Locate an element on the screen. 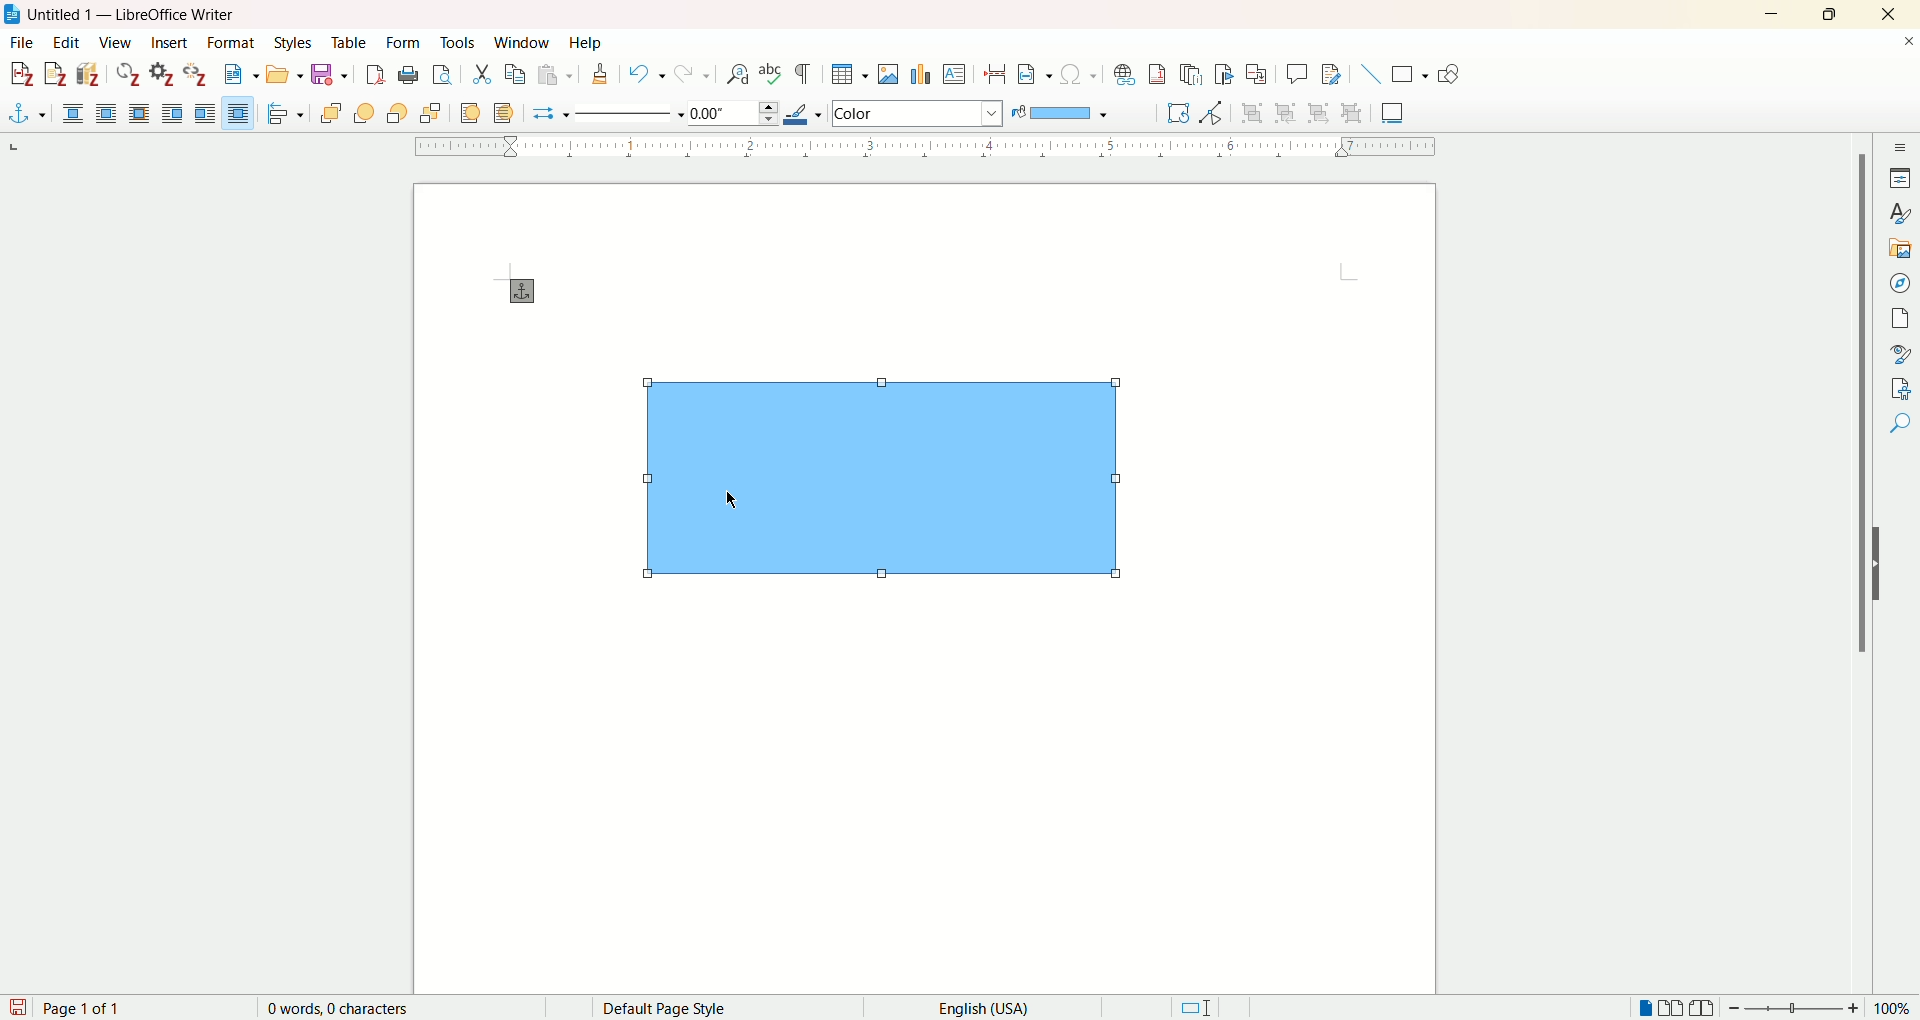 The image size is (1920, 1020). insert table is located at coordinates (852, 75).